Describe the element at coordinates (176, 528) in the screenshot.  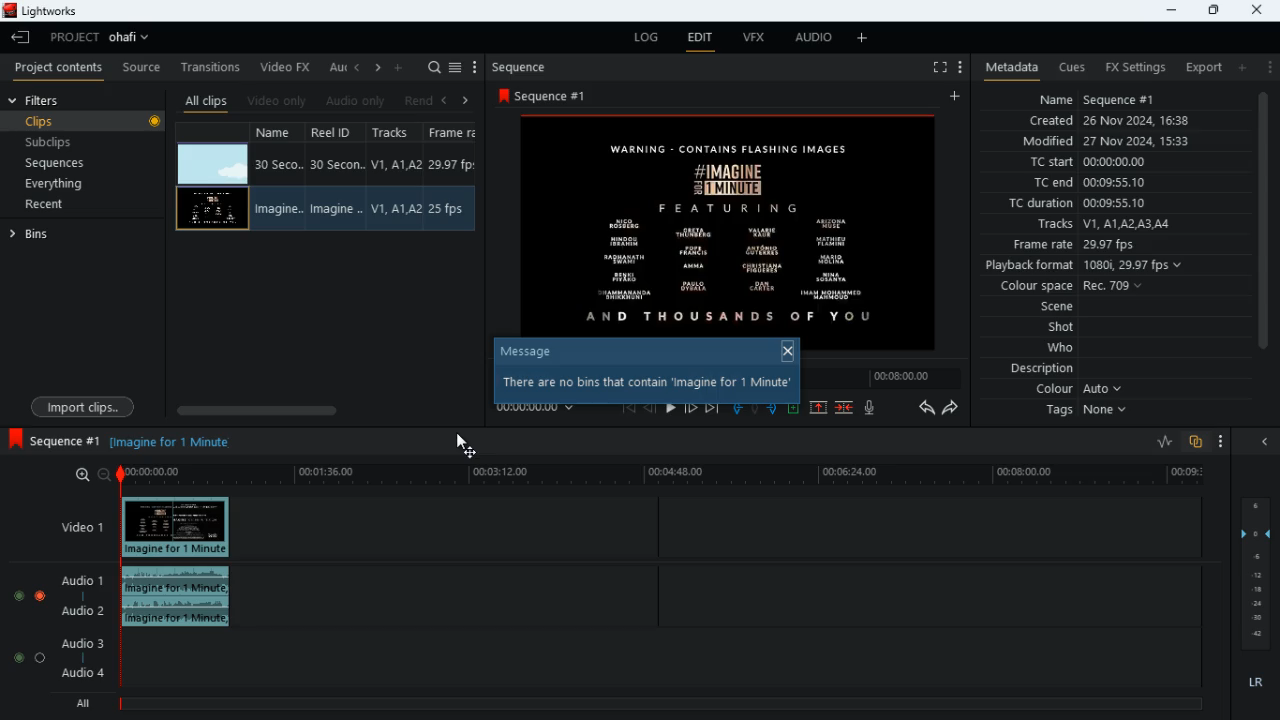
I see `video` at that location.